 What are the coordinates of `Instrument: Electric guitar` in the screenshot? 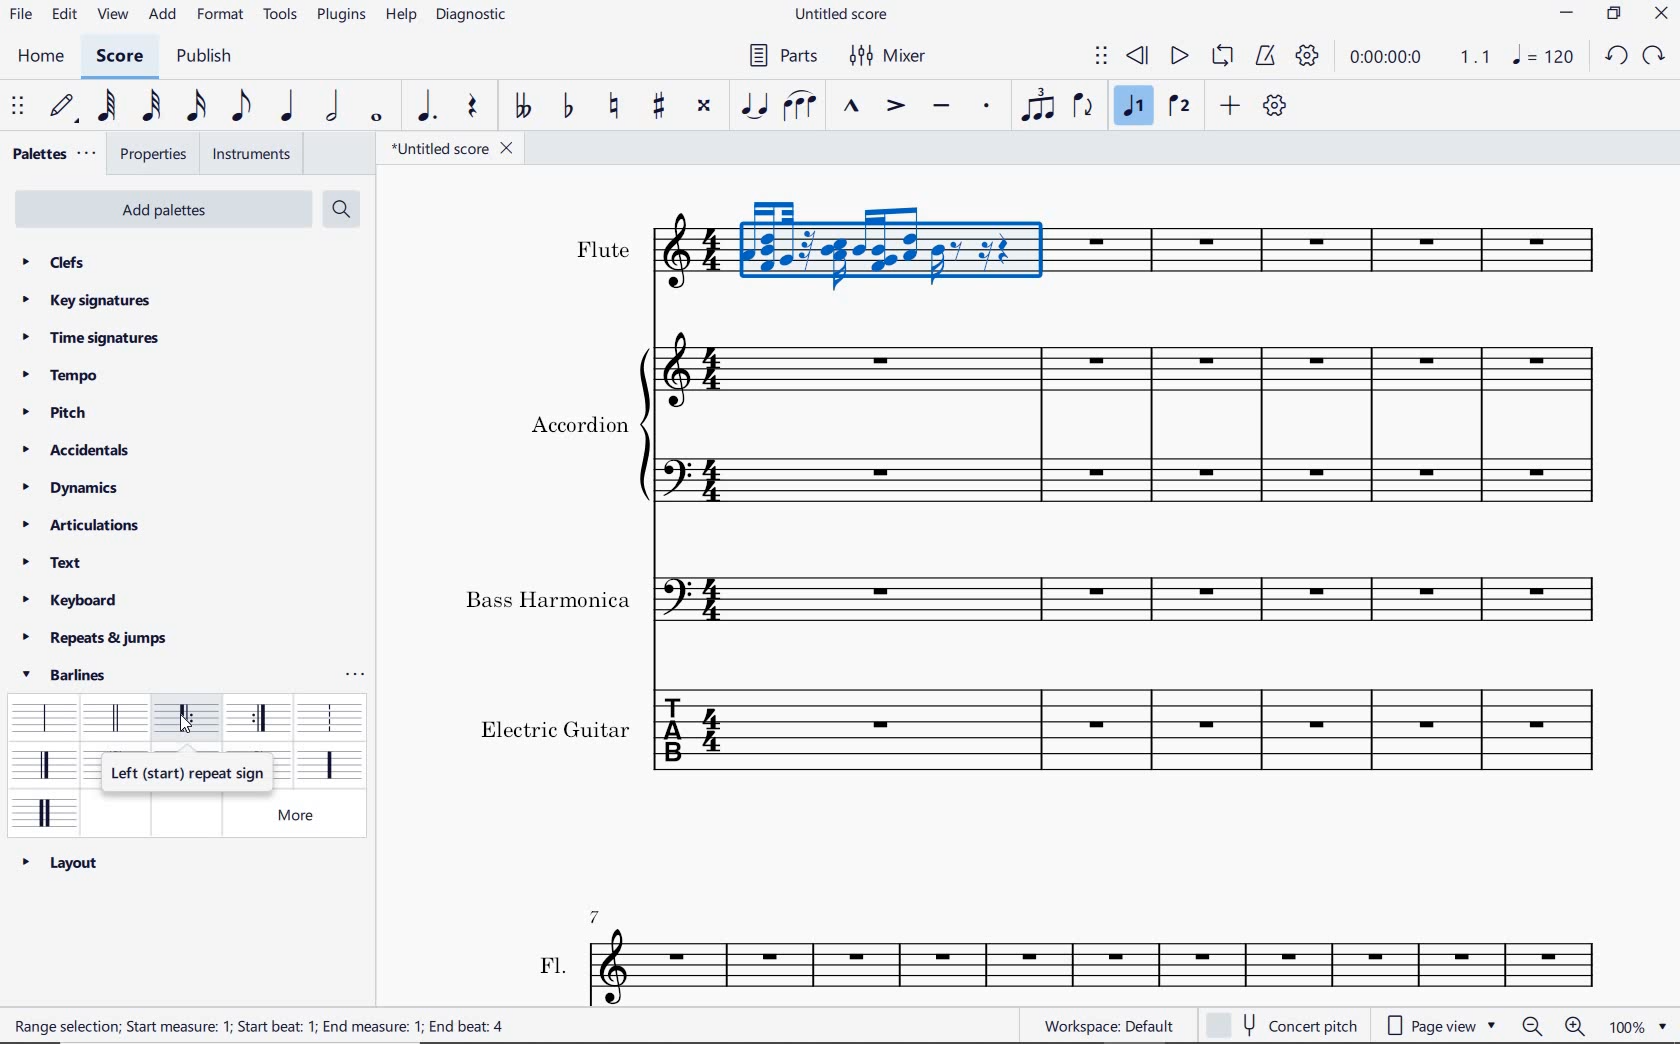 It's located at (1136, 735).